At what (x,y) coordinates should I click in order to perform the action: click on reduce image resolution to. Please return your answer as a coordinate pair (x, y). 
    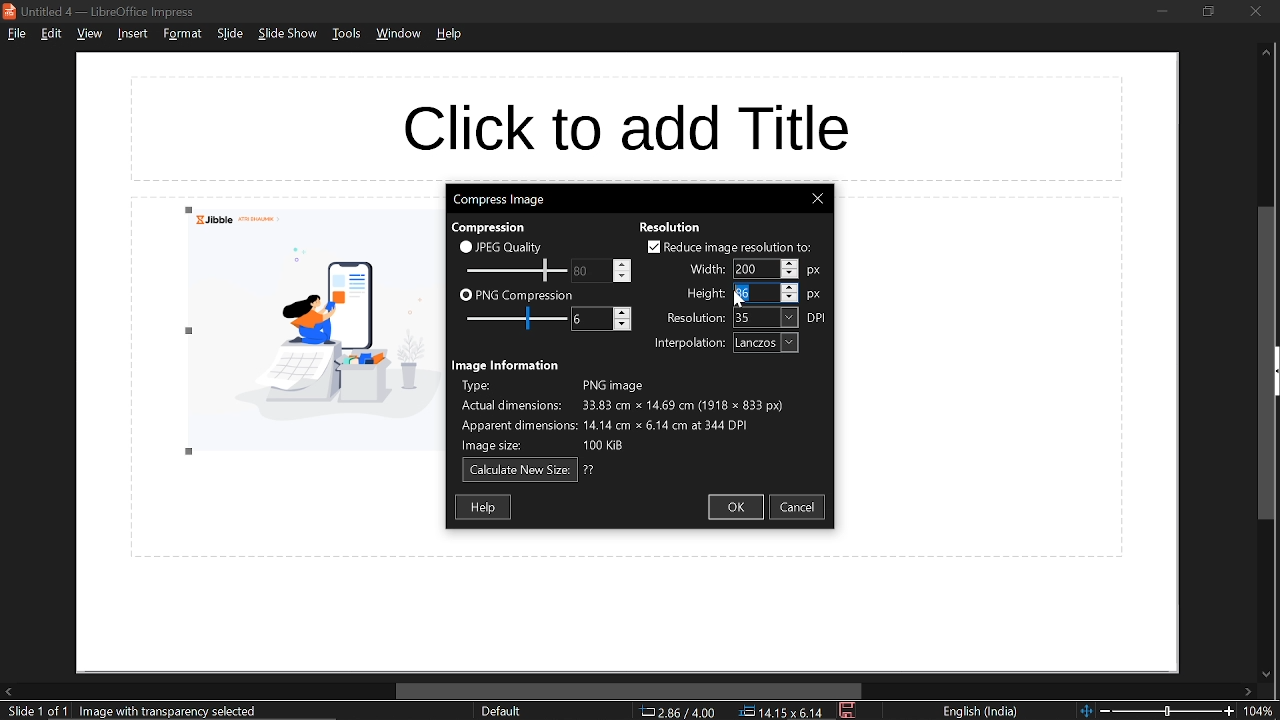
    Looking at the image, I should click on (730, 247).